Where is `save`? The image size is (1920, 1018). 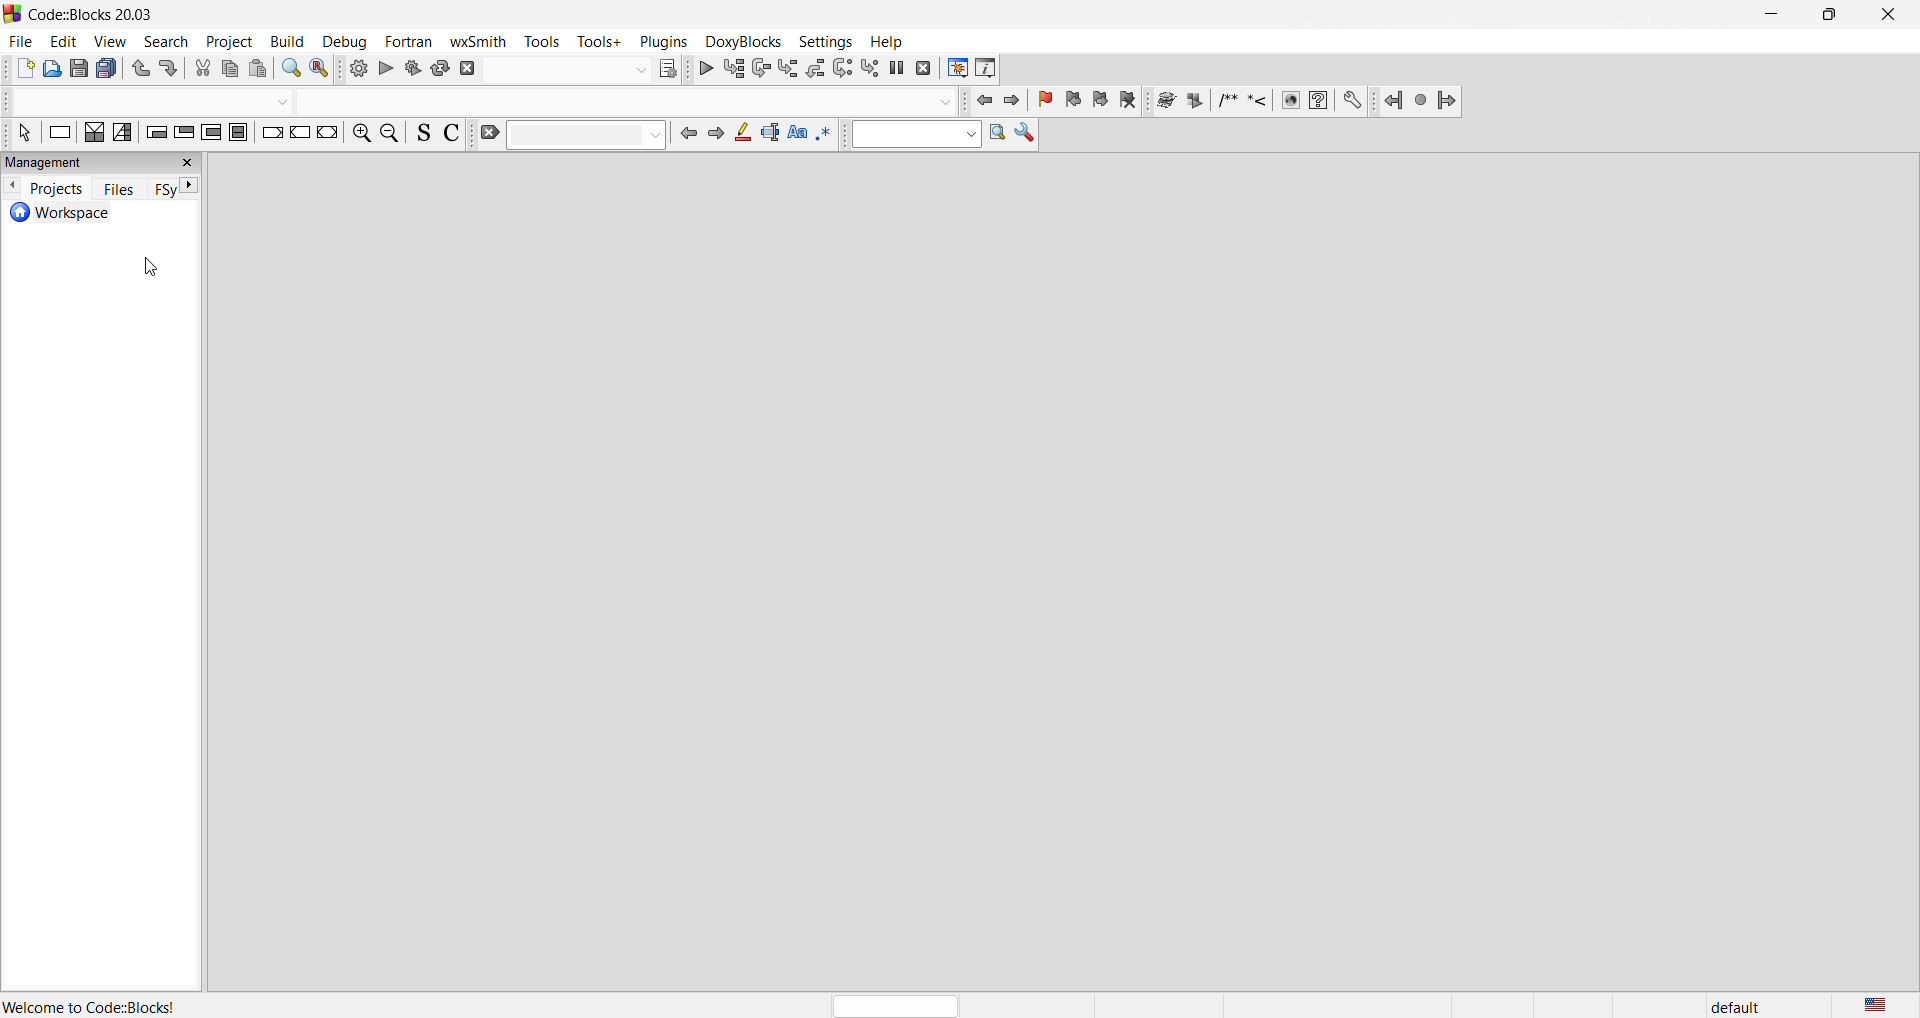 save is located at coordinates (80, 68).